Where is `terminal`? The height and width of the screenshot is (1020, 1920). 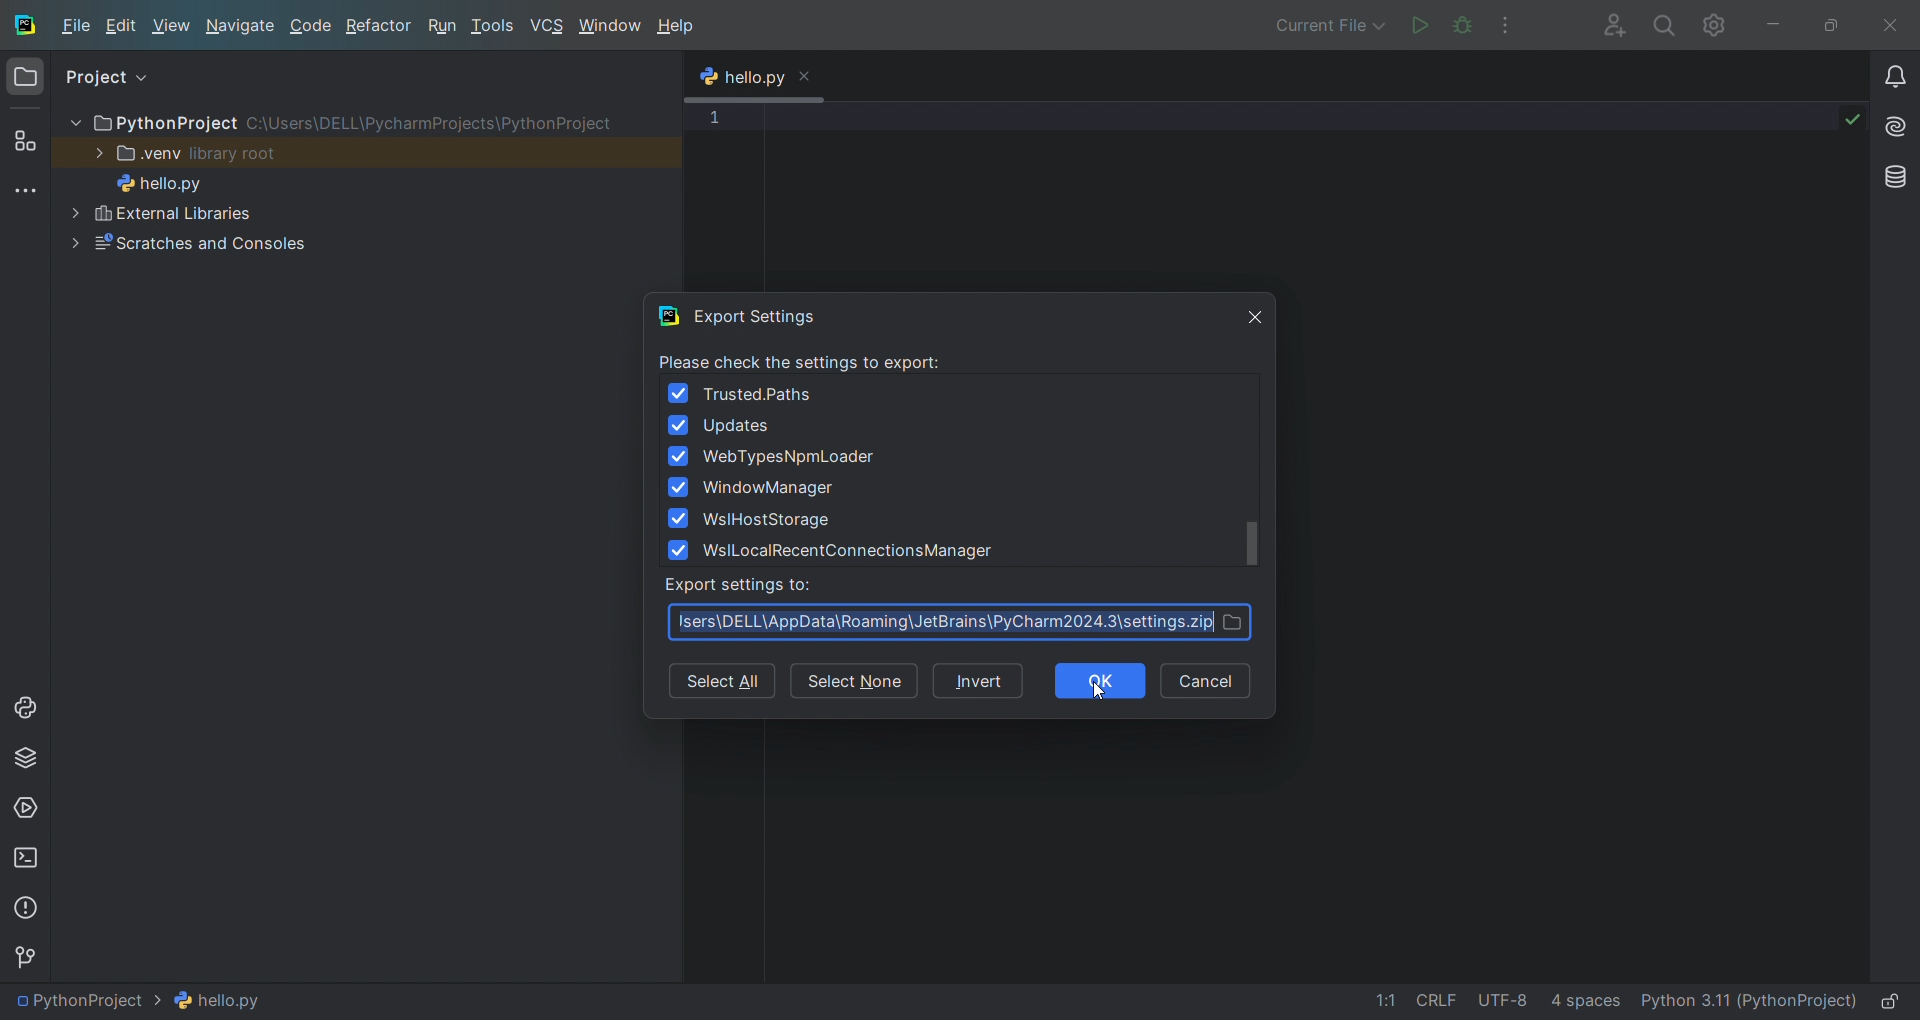
terminal is located at coordinates (25, 858).